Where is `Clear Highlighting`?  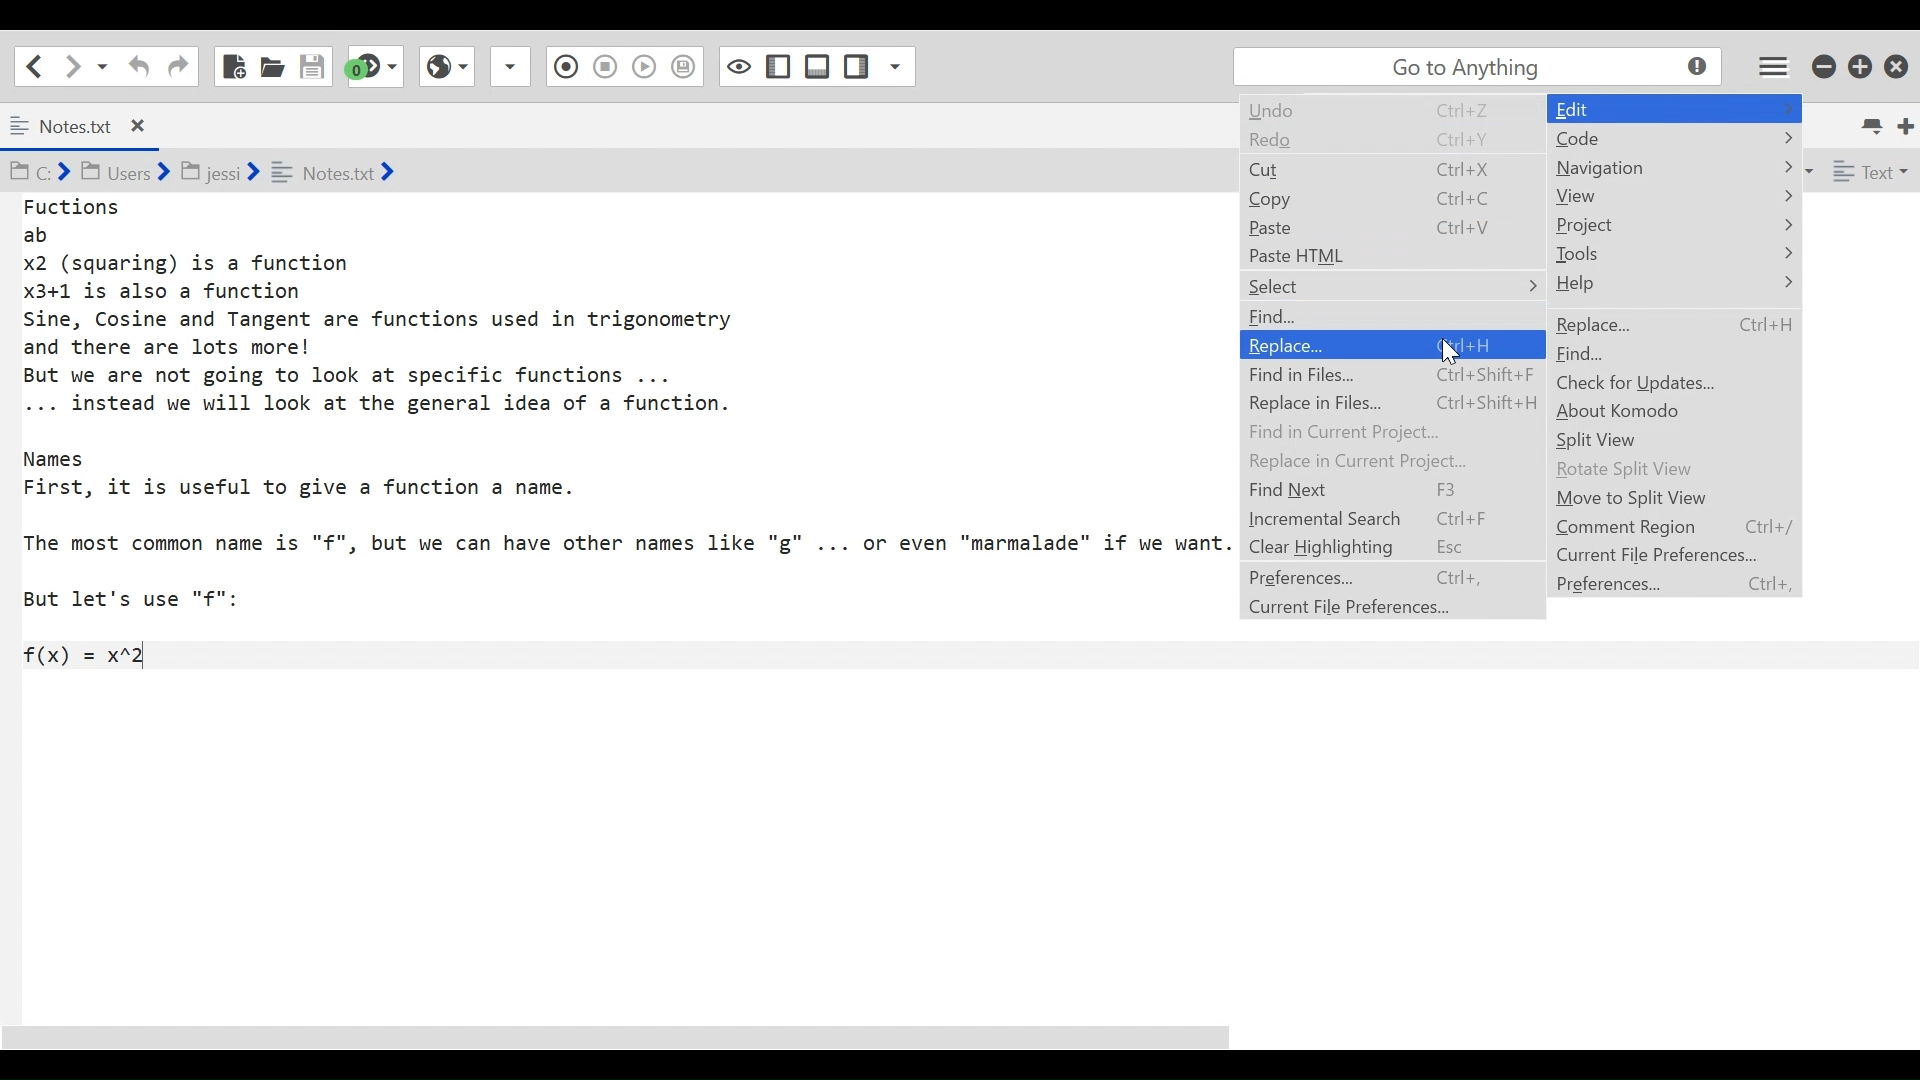
Clear Highlighting is located at coordinates (1371, 548).